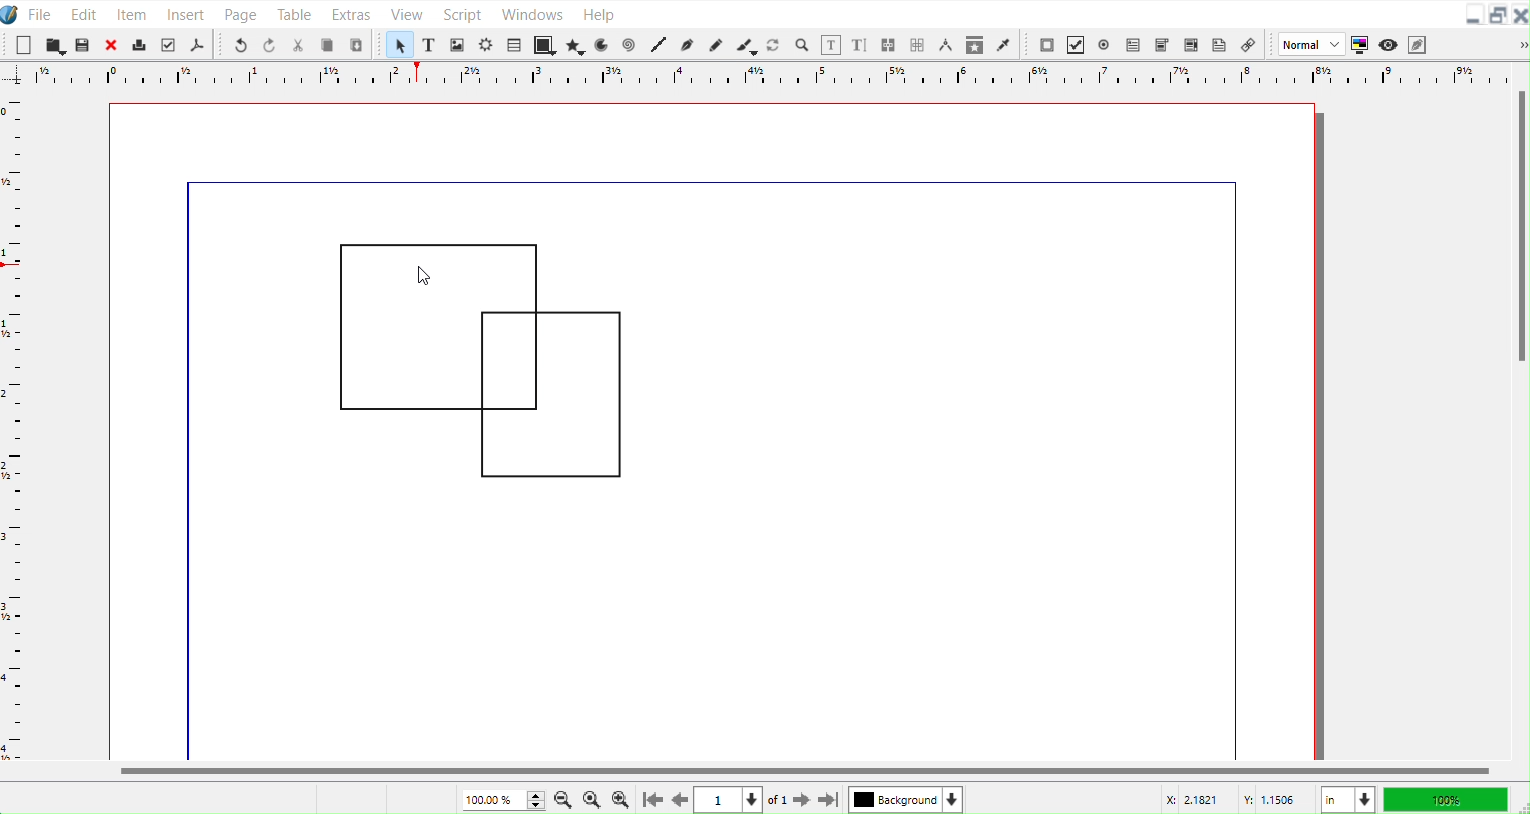  I want to click on New, so click(23, 44).